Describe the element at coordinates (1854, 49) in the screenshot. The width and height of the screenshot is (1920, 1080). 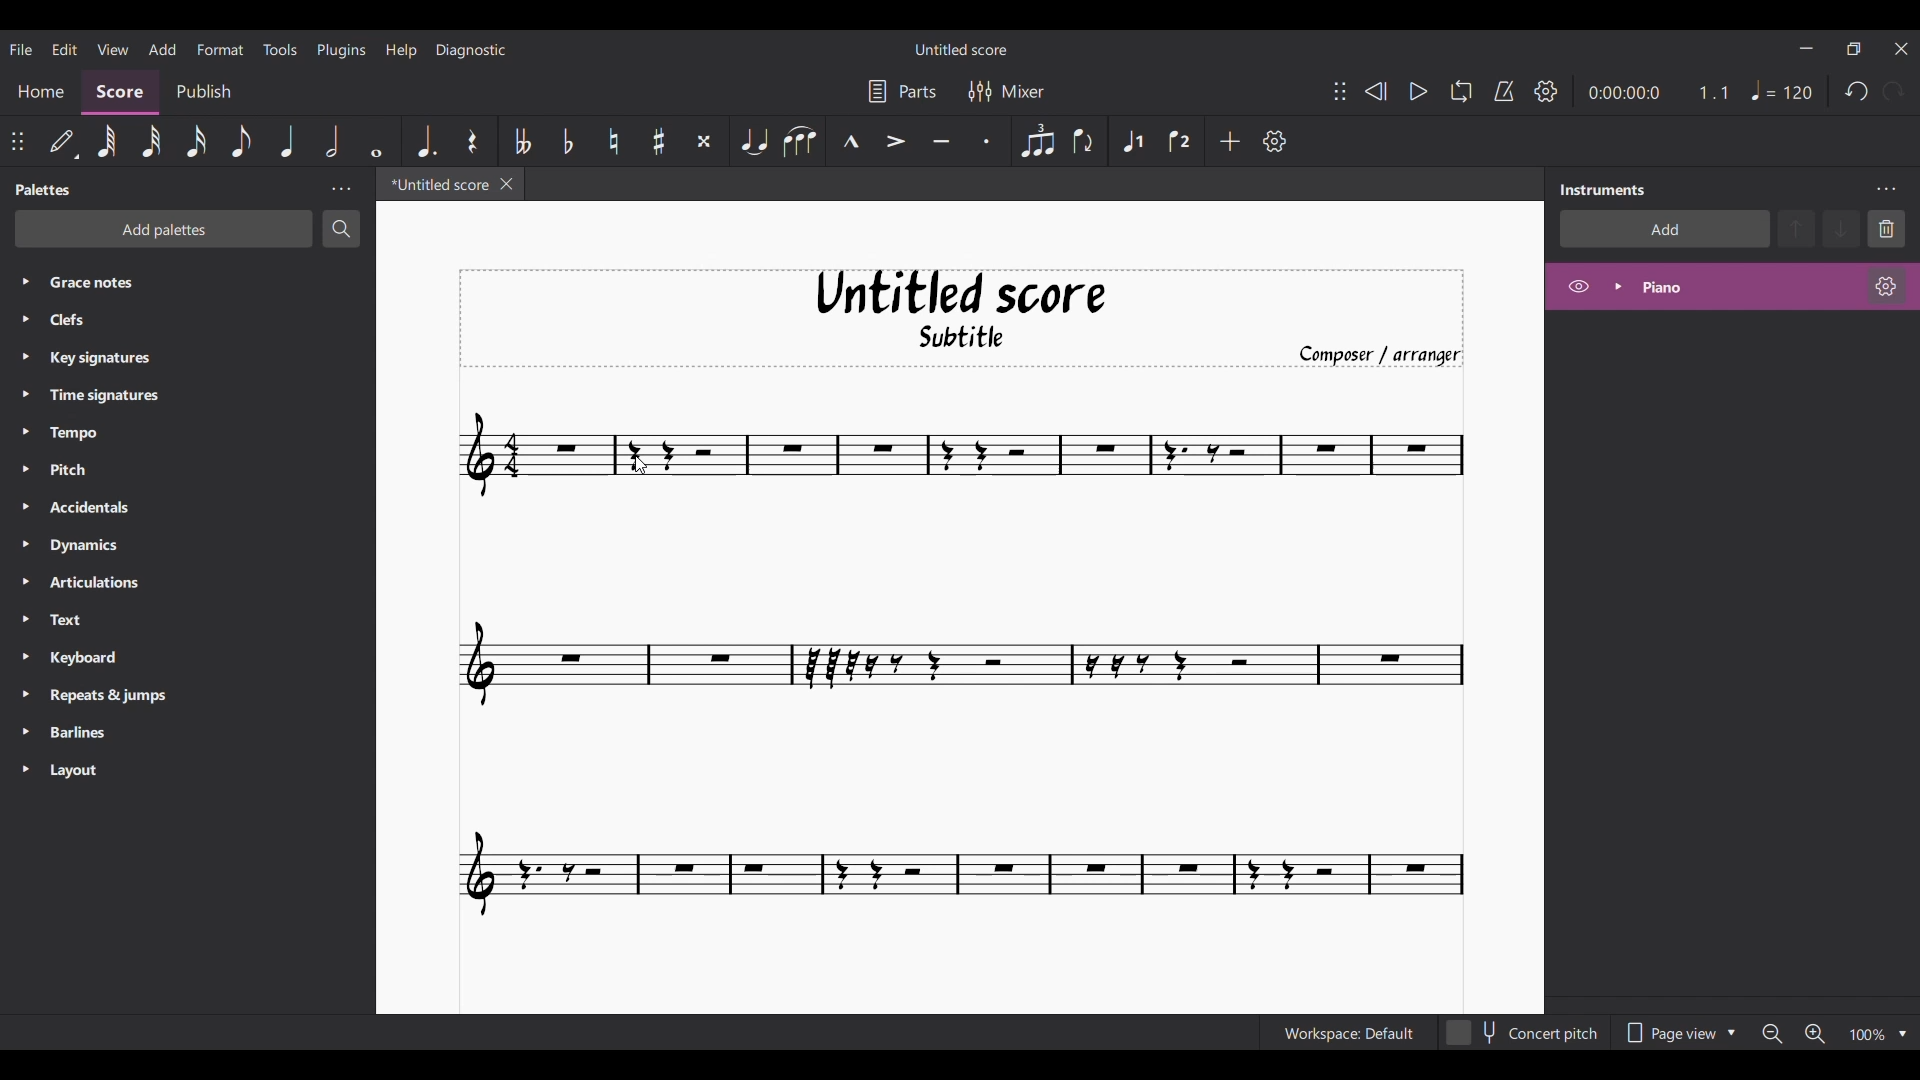
I see `Show interface in a smaller tab` at that location.